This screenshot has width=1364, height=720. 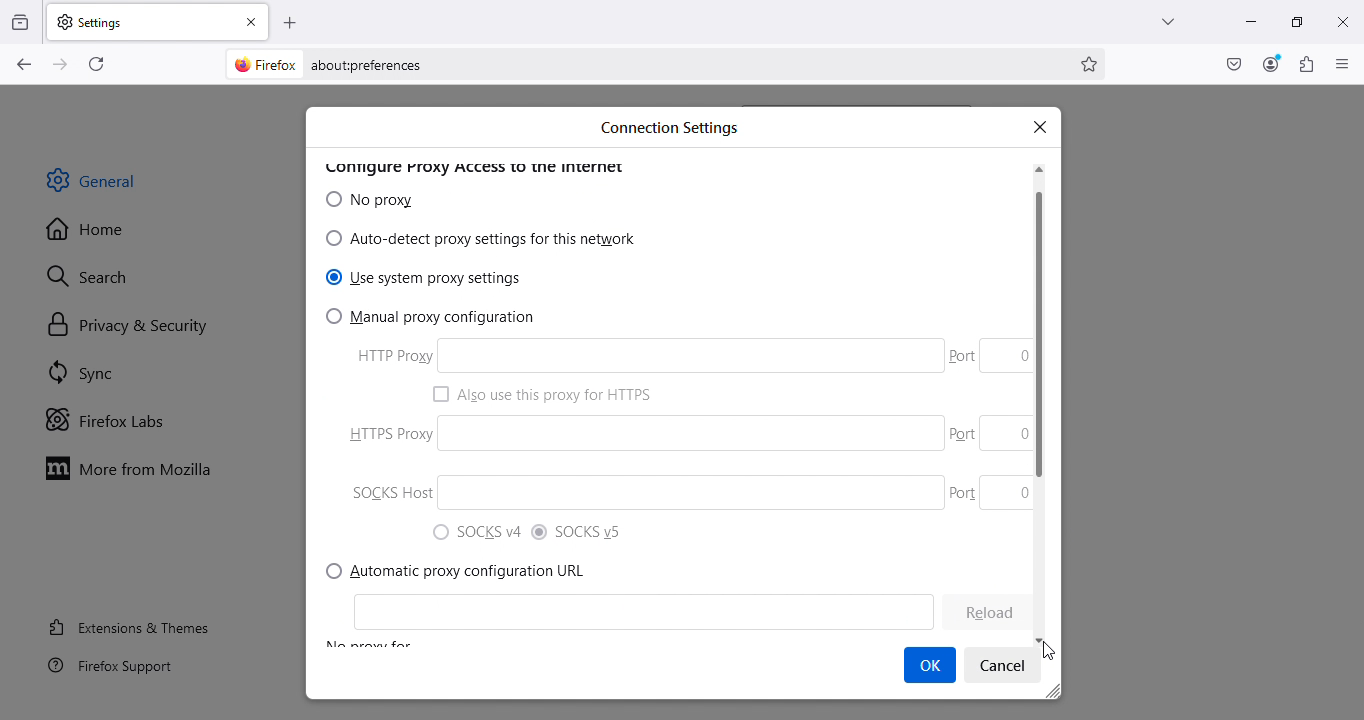 I want to click on ") SOCKS v4, so click(x=478, y=530).